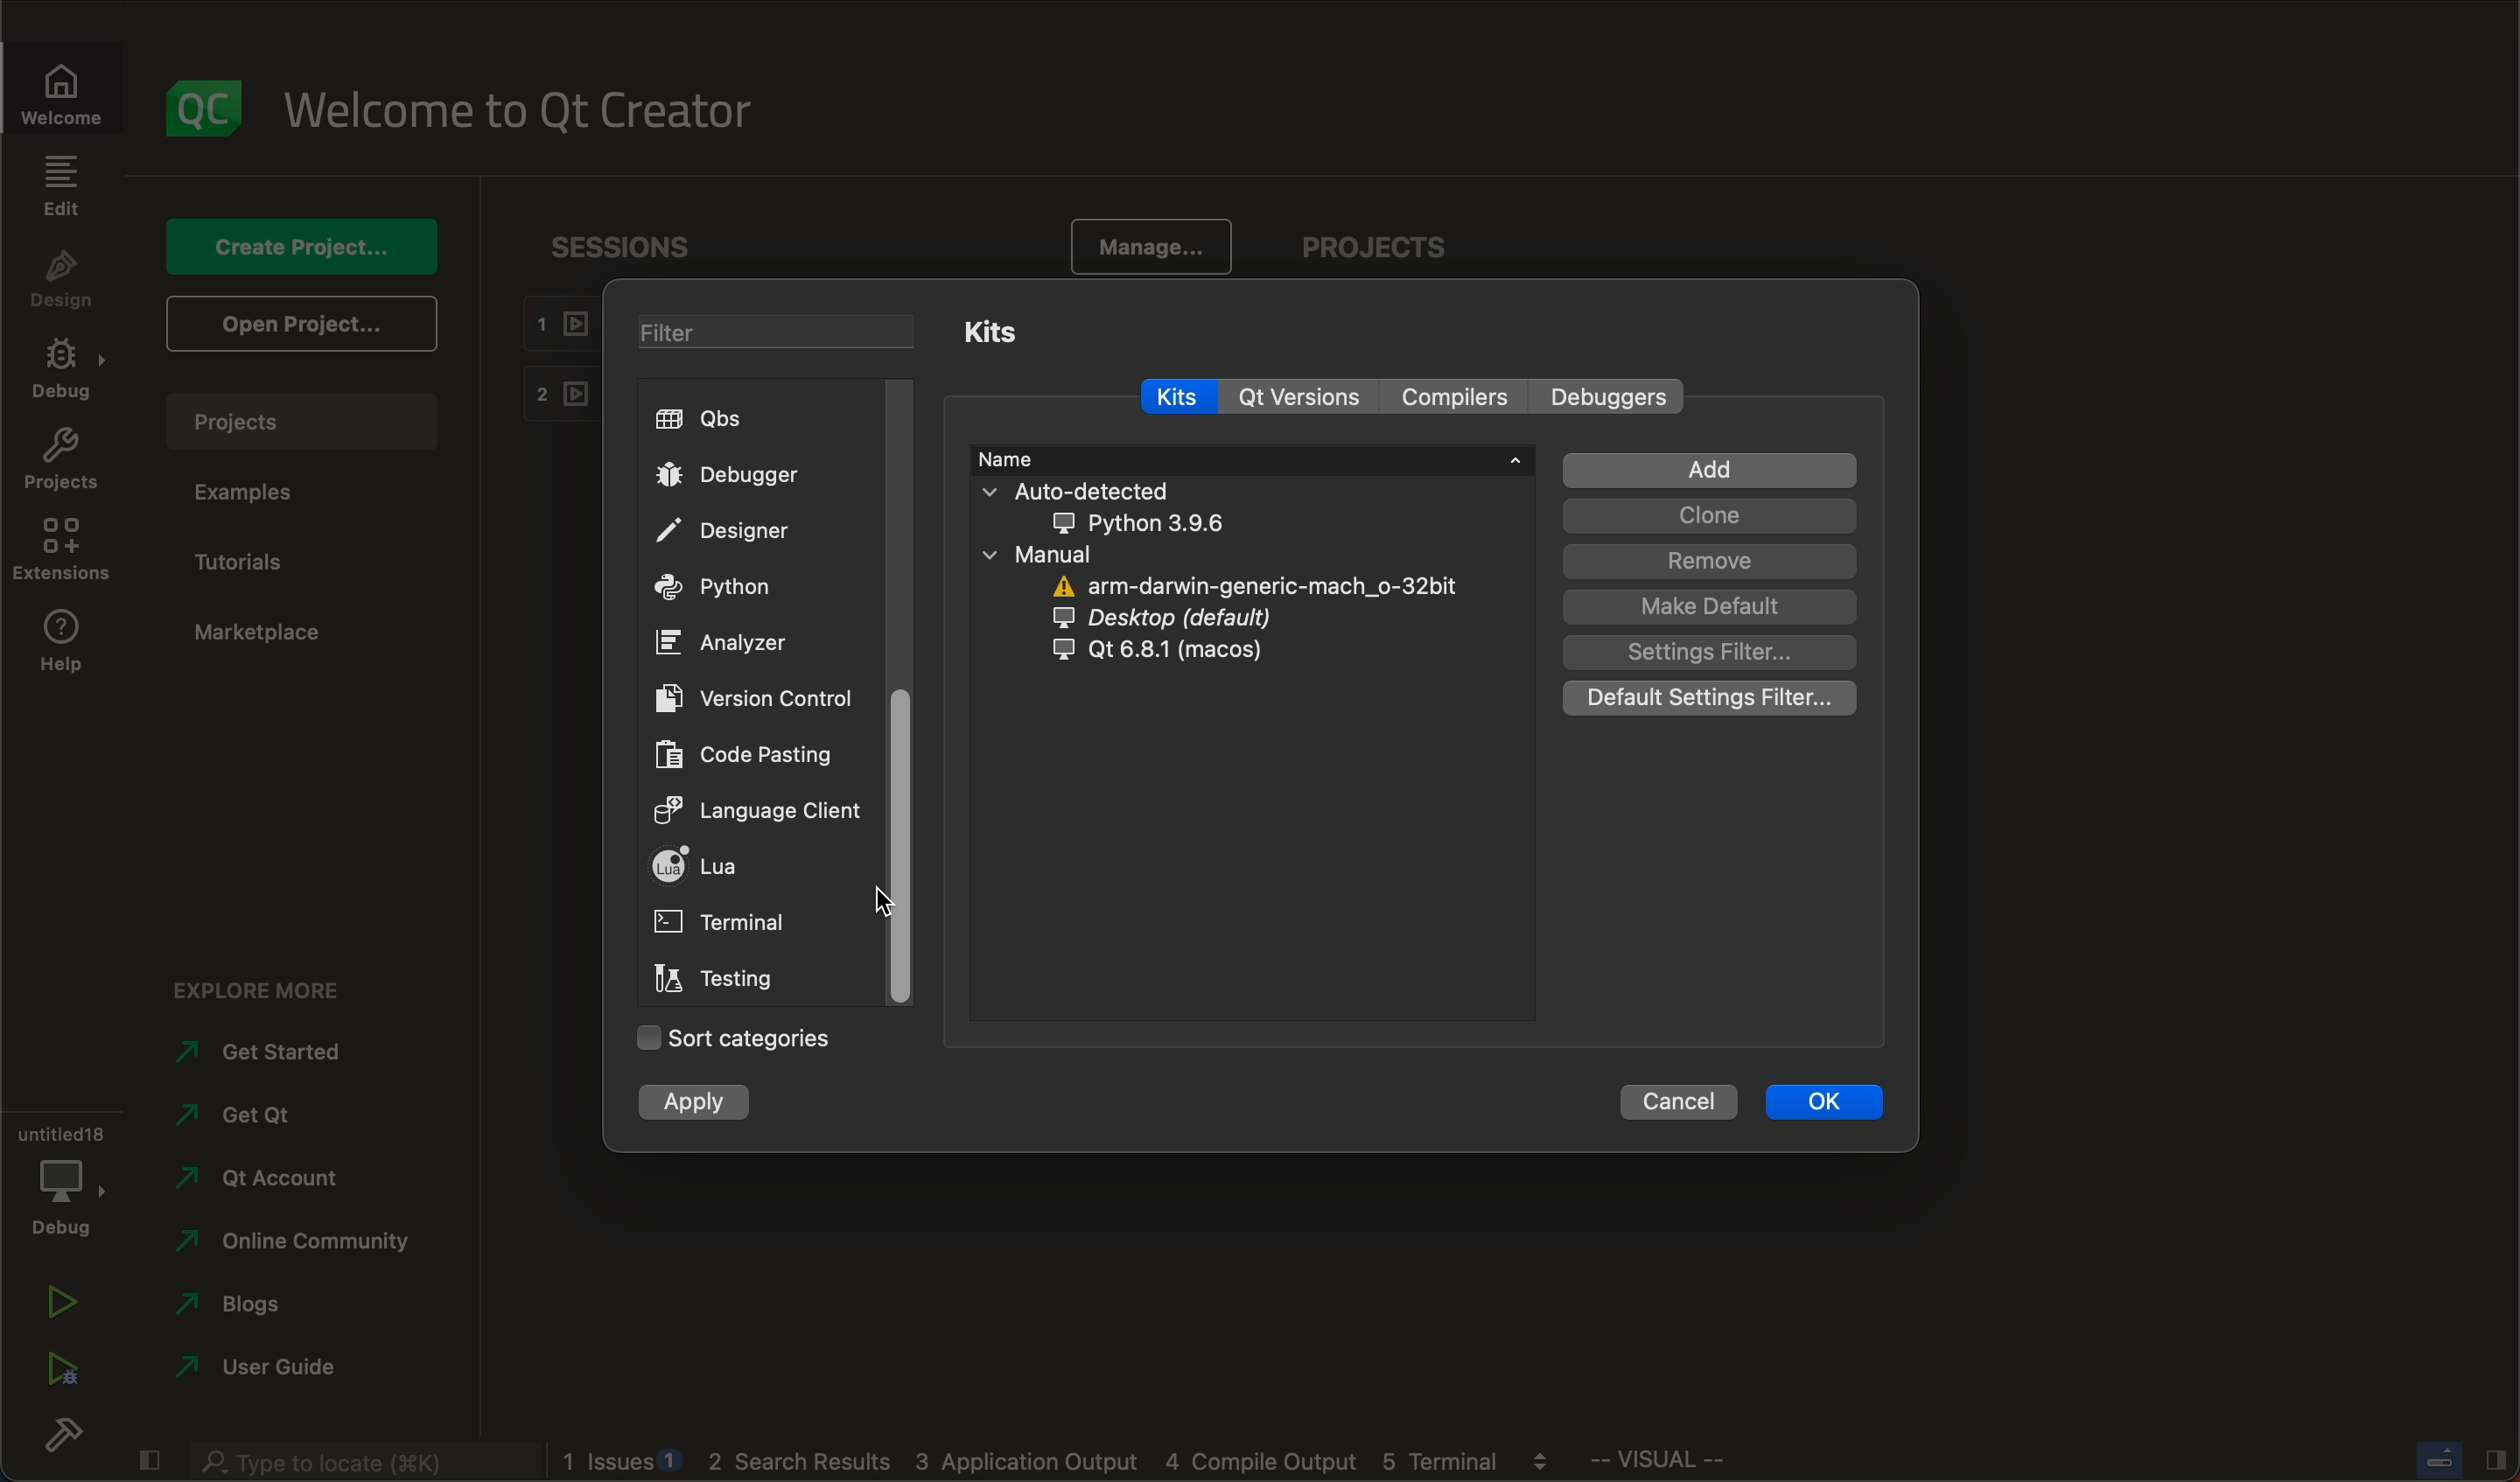  Describe the element at coordinates (756, 327) in the screenshot. I see `filter` at that location.